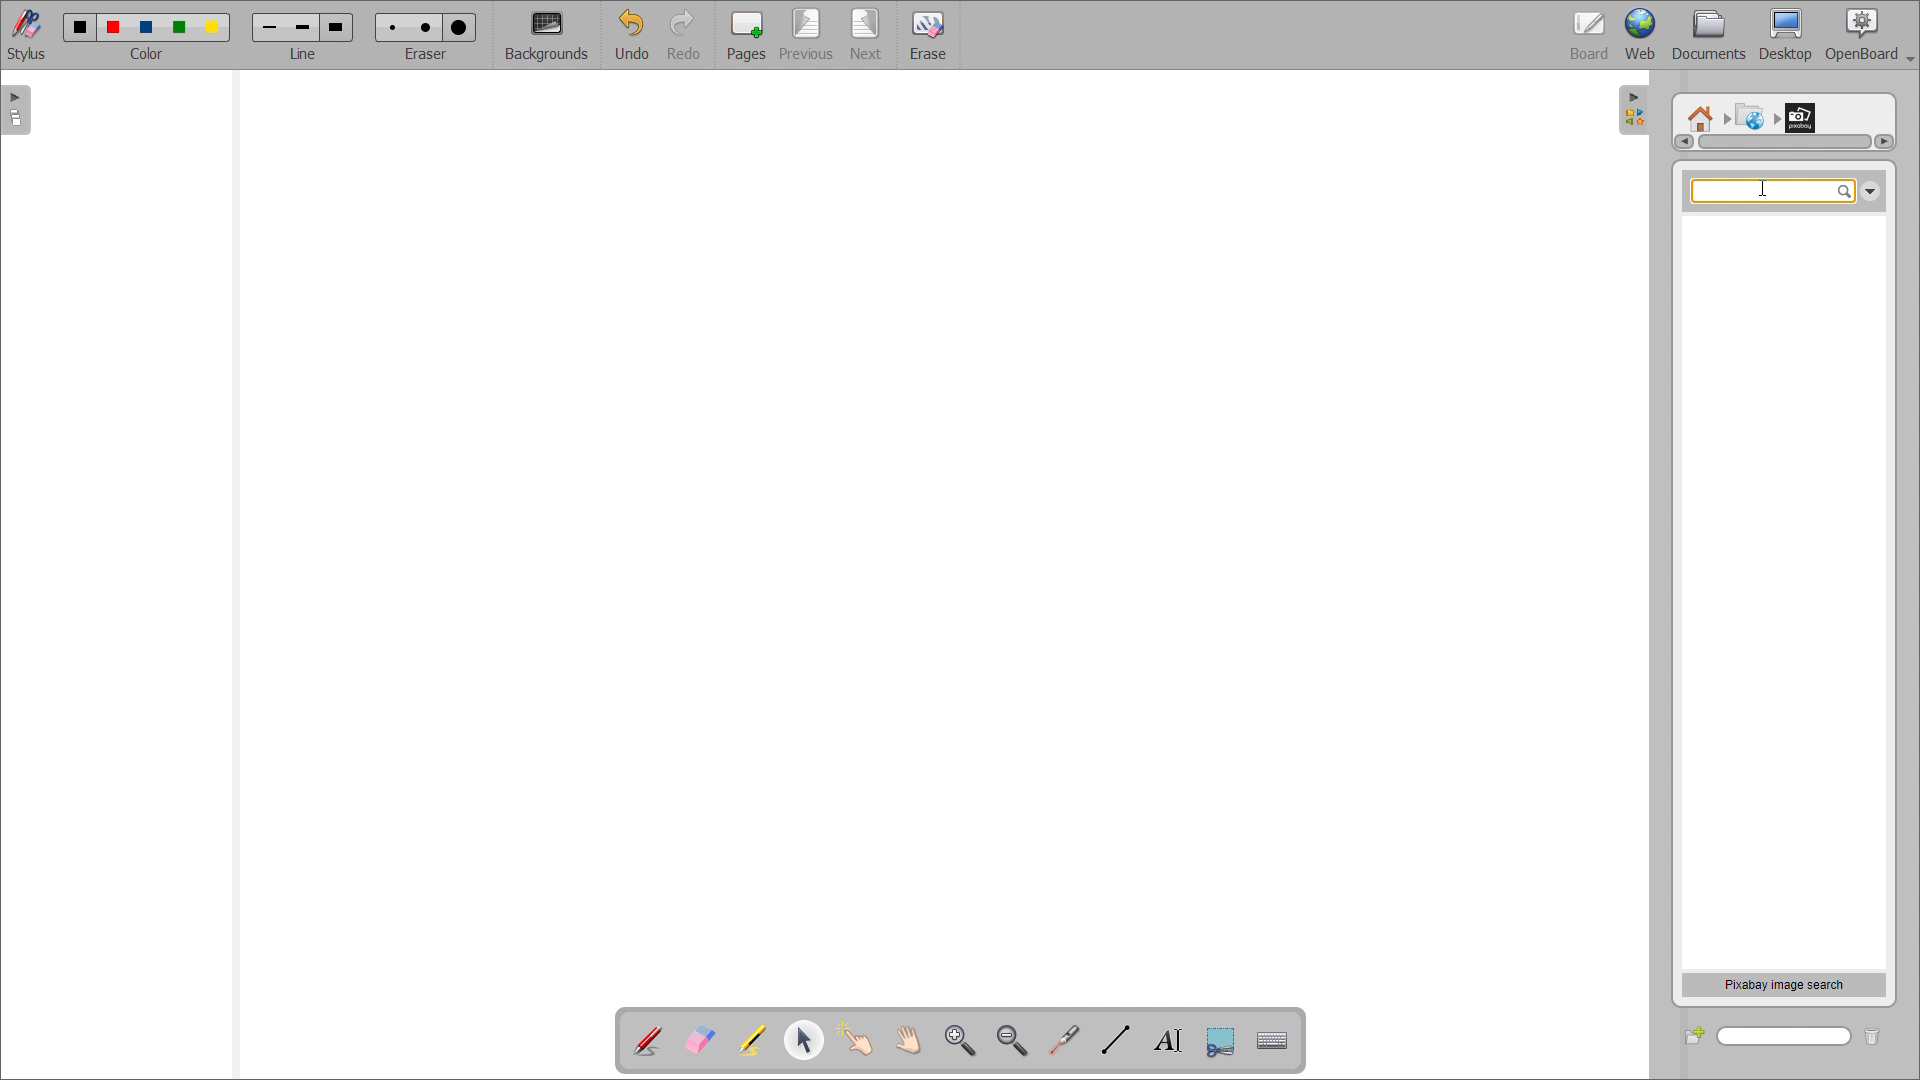  I want to click on space for search results, so click(1782, 592).